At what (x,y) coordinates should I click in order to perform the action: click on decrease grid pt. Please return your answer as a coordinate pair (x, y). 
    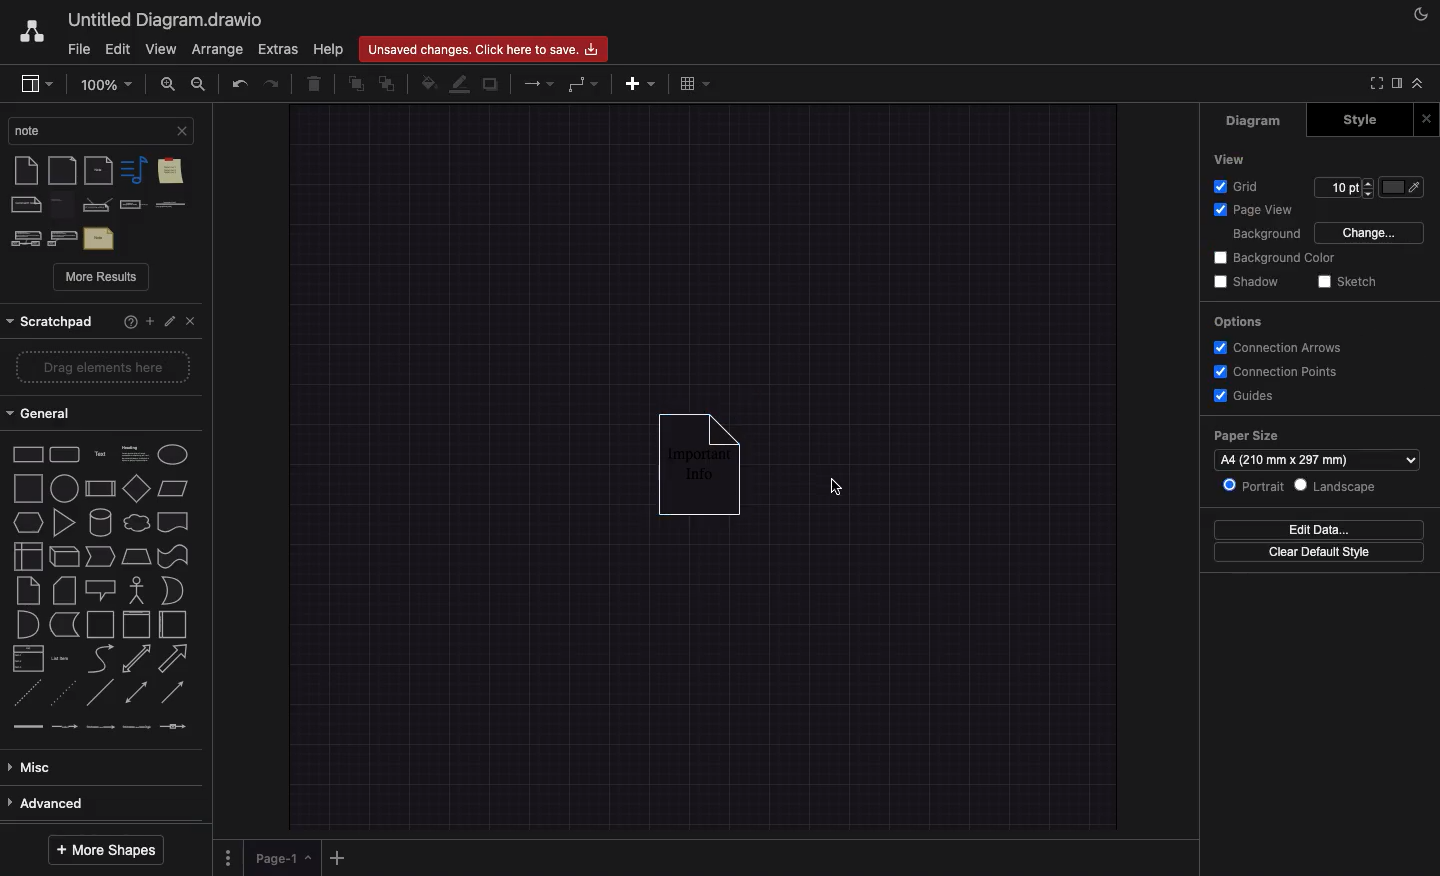
    Looking at the image, I should click on (1370, 196).